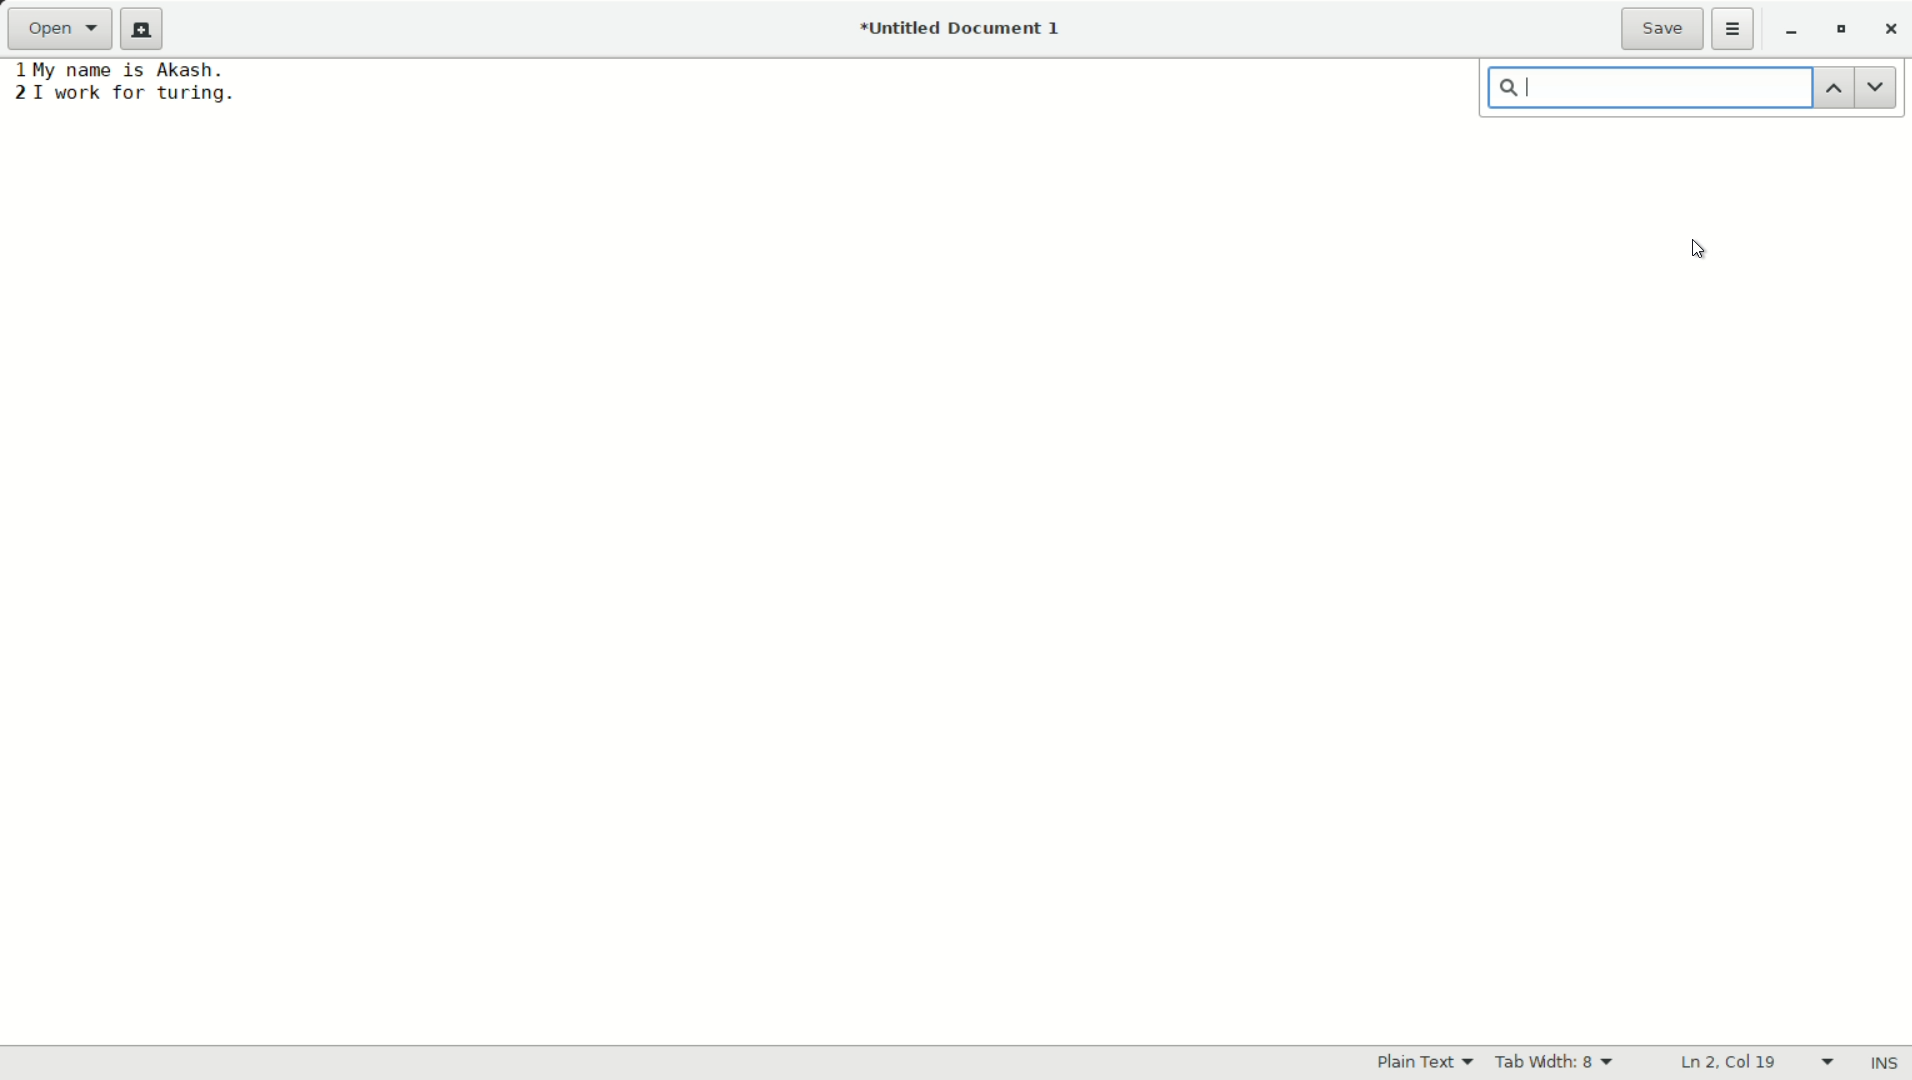  I want to click on maximize or restore, so click(1842, 30).